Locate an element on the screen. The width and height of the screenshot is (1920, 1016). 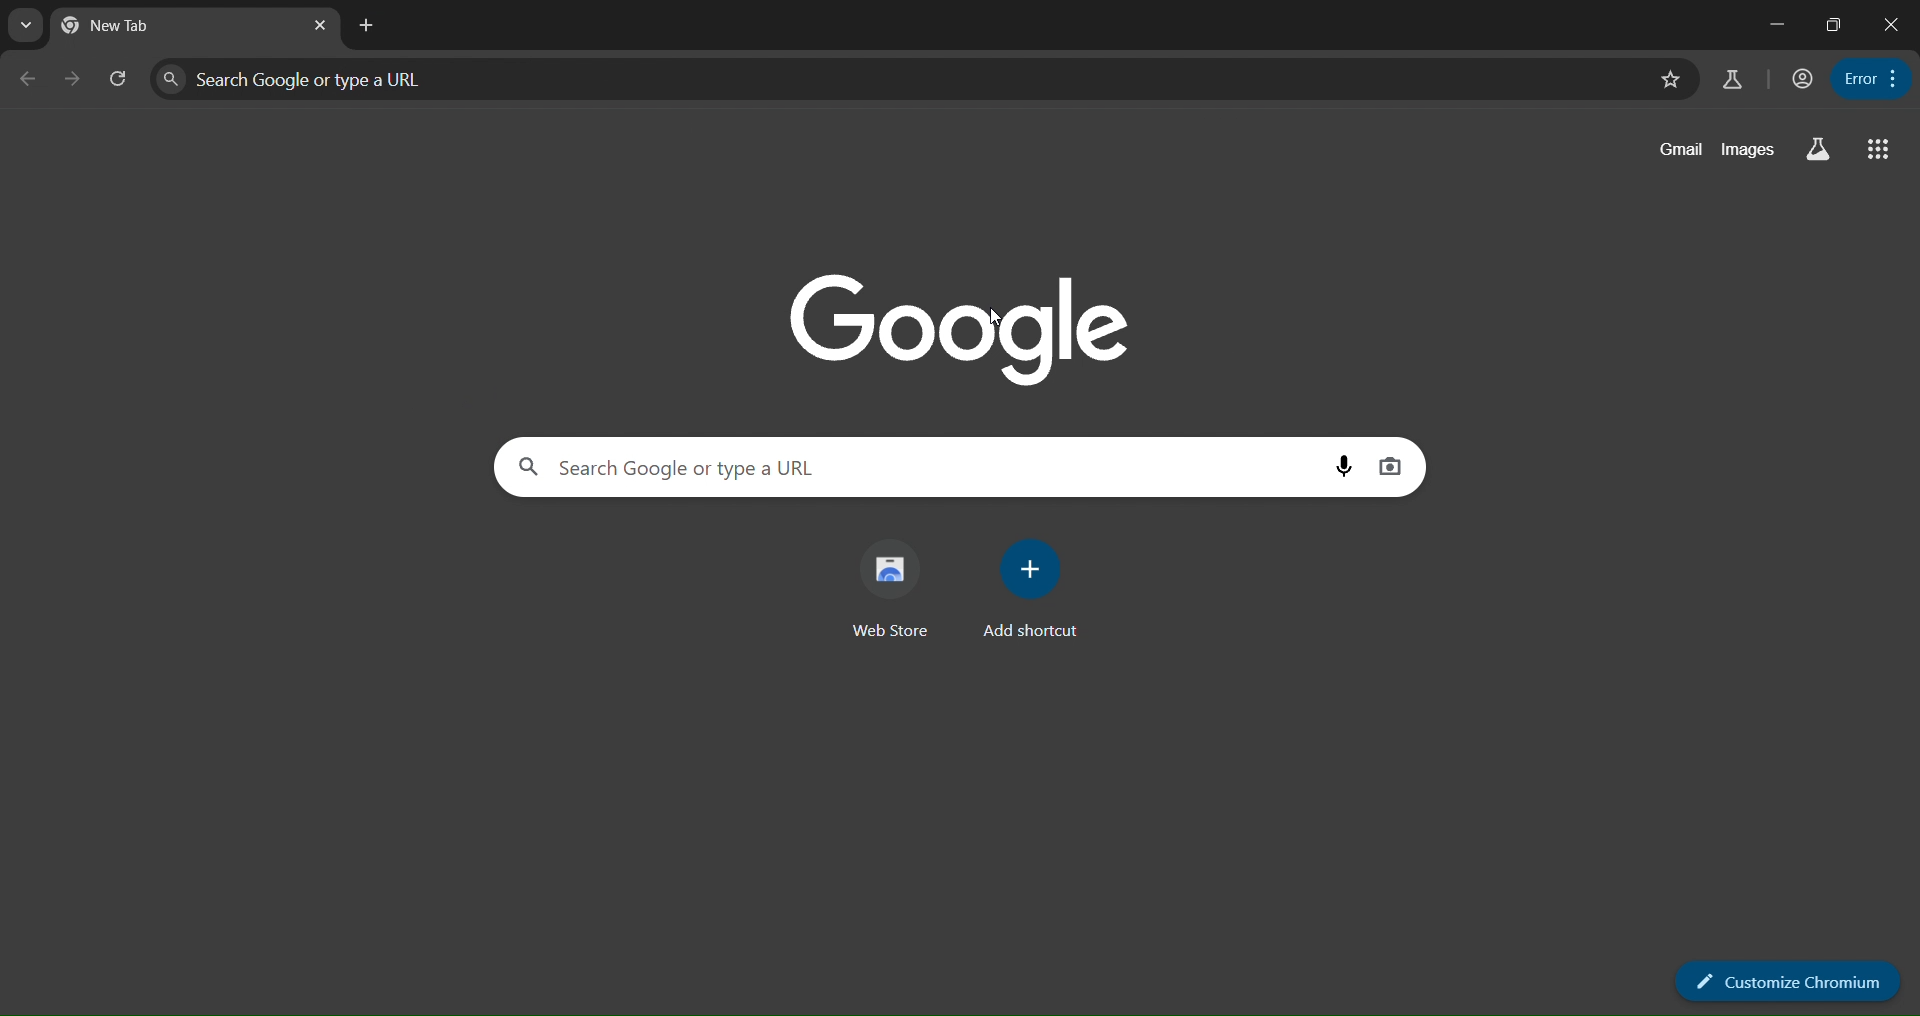
reload page is located at coordinates (119, 77).